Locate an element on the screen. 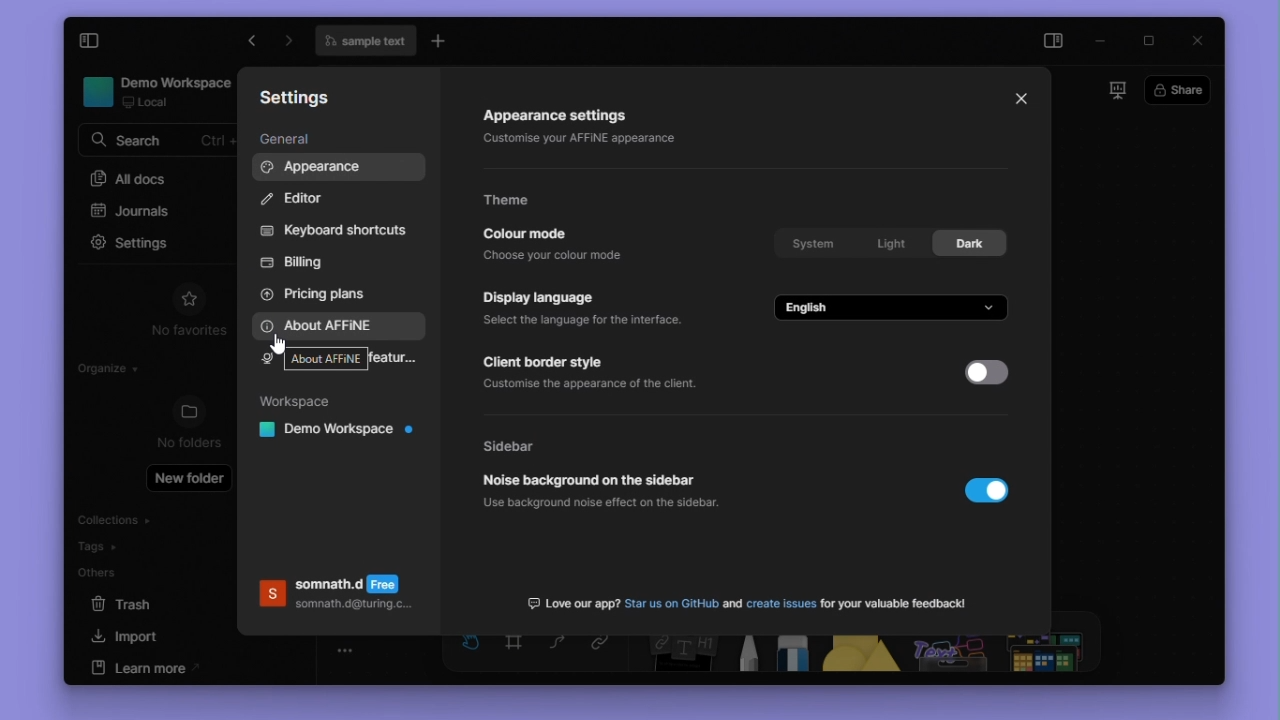 Image resolution: width=1280 pixels, height=720 pixels. others is located at coordinates (951, 653).